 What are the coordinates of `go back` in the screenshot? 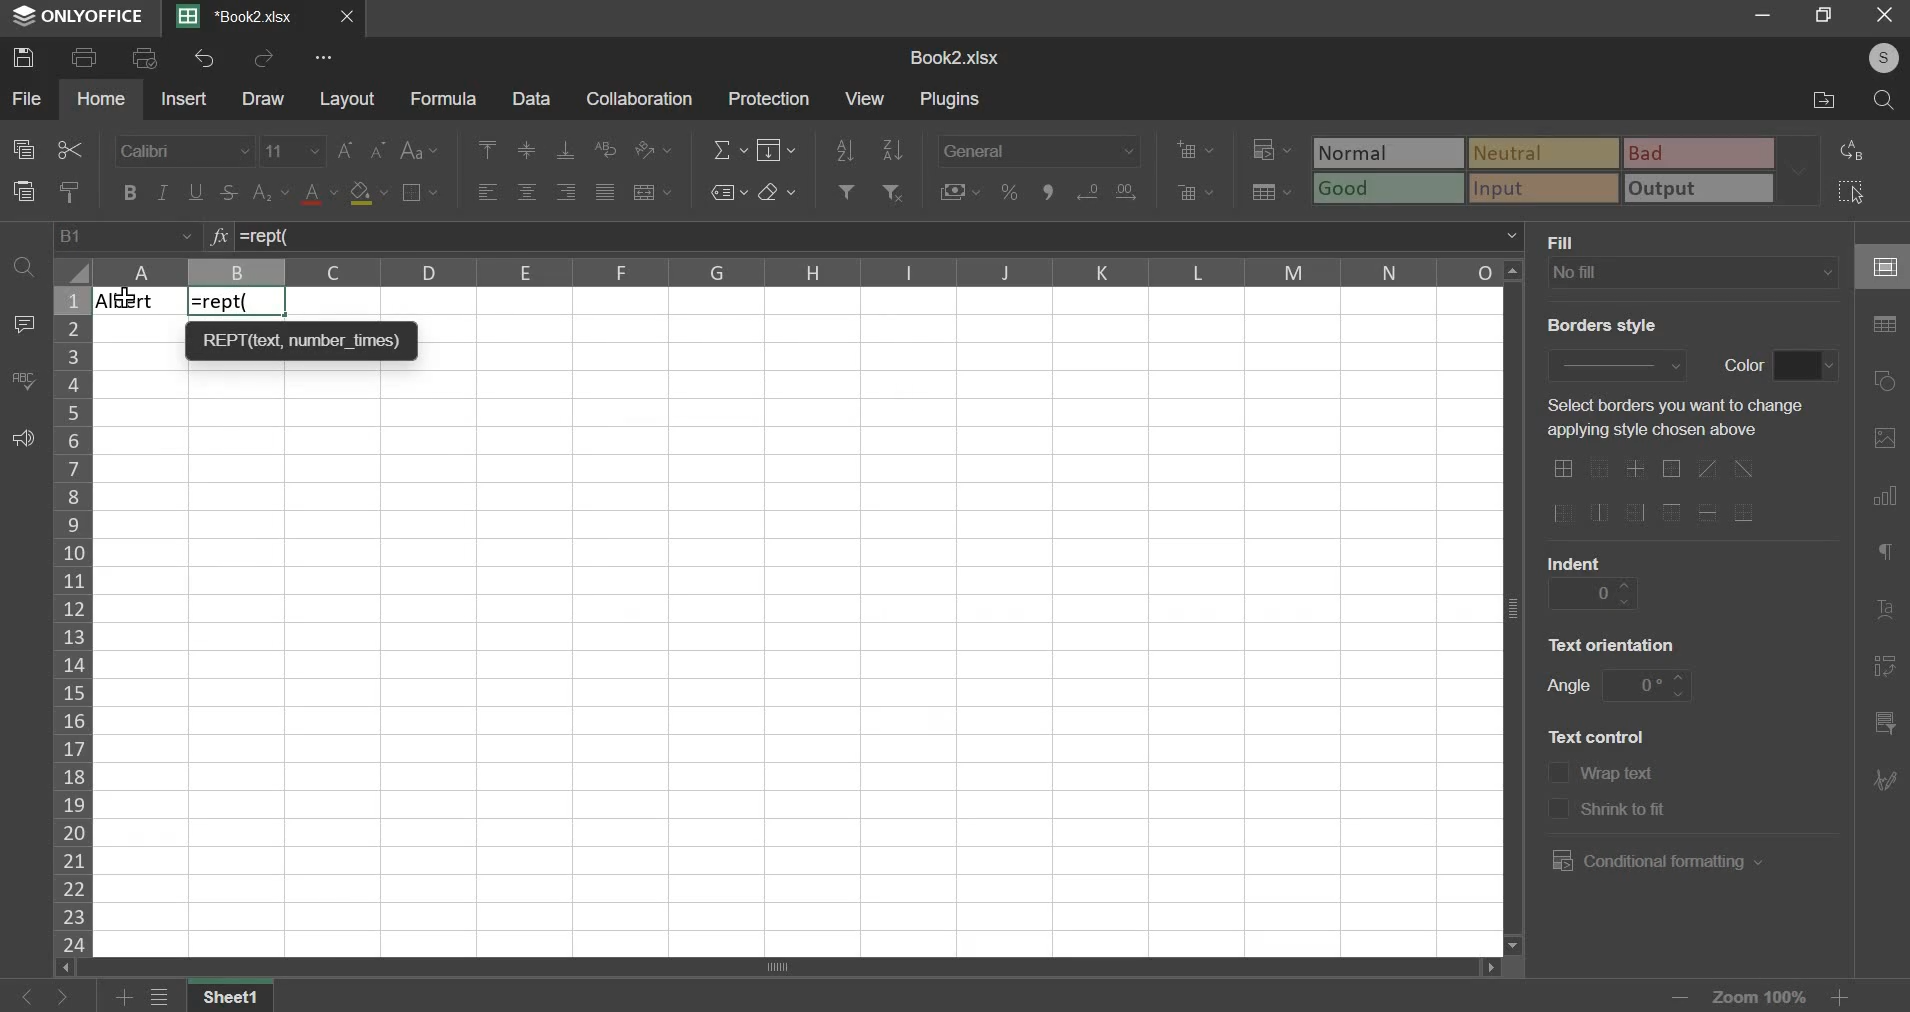 It's located at (23, 997).